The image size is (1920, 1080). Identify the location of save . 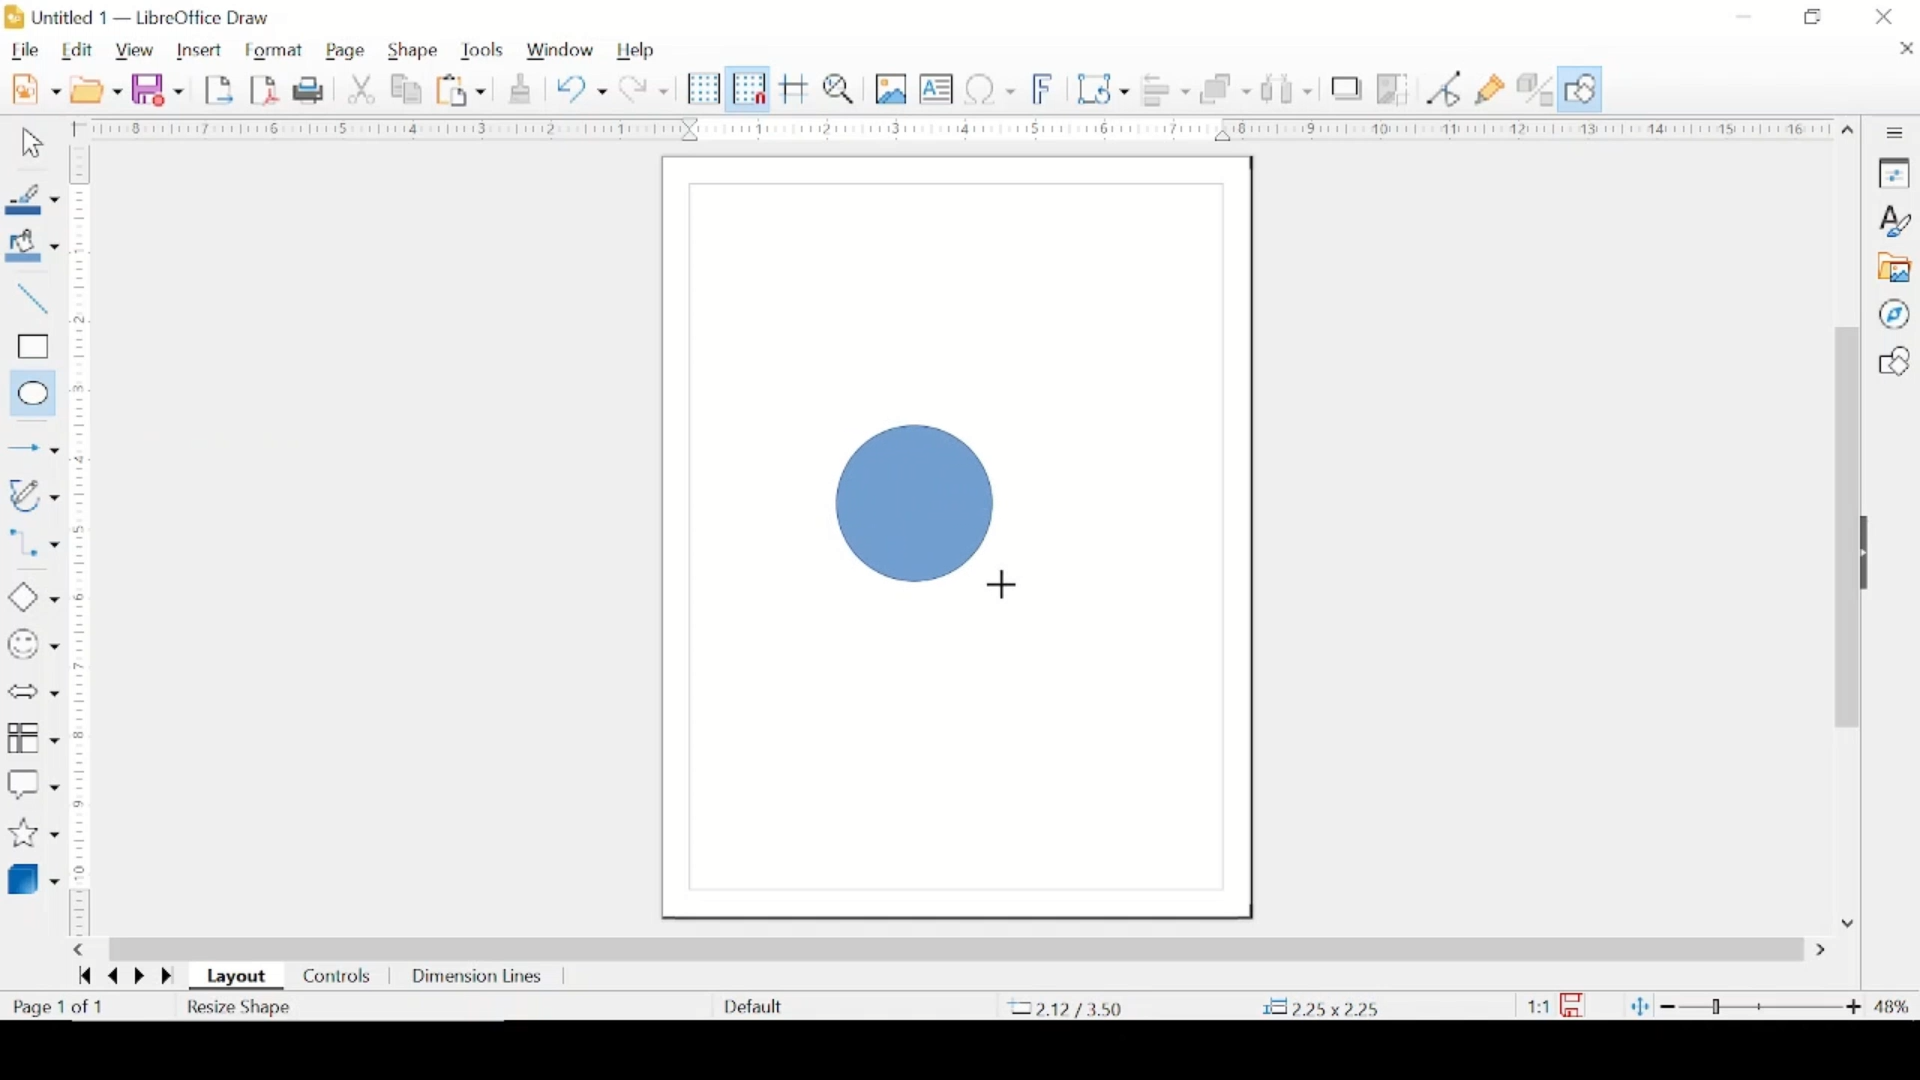
(158, 89).